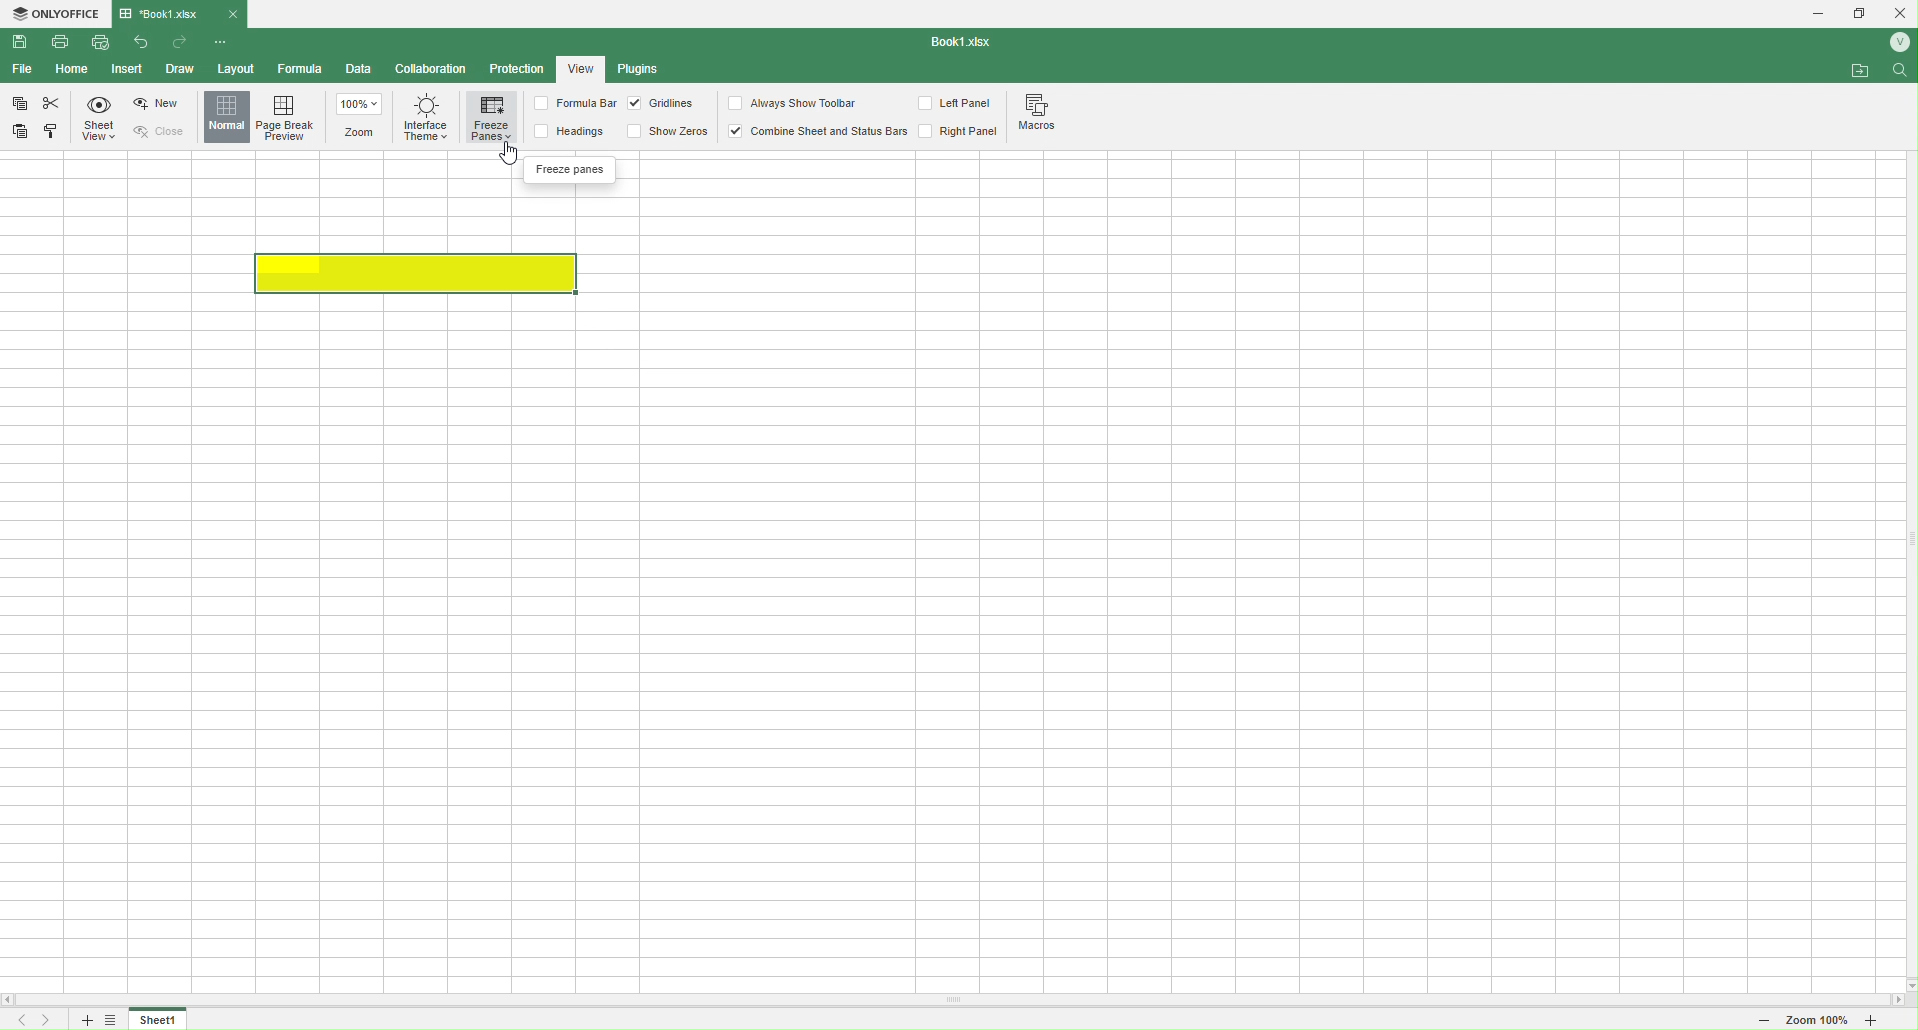 The width and height of the screenshot is (1918, 1030). I want to click on Right Panel, so click(959, 132).